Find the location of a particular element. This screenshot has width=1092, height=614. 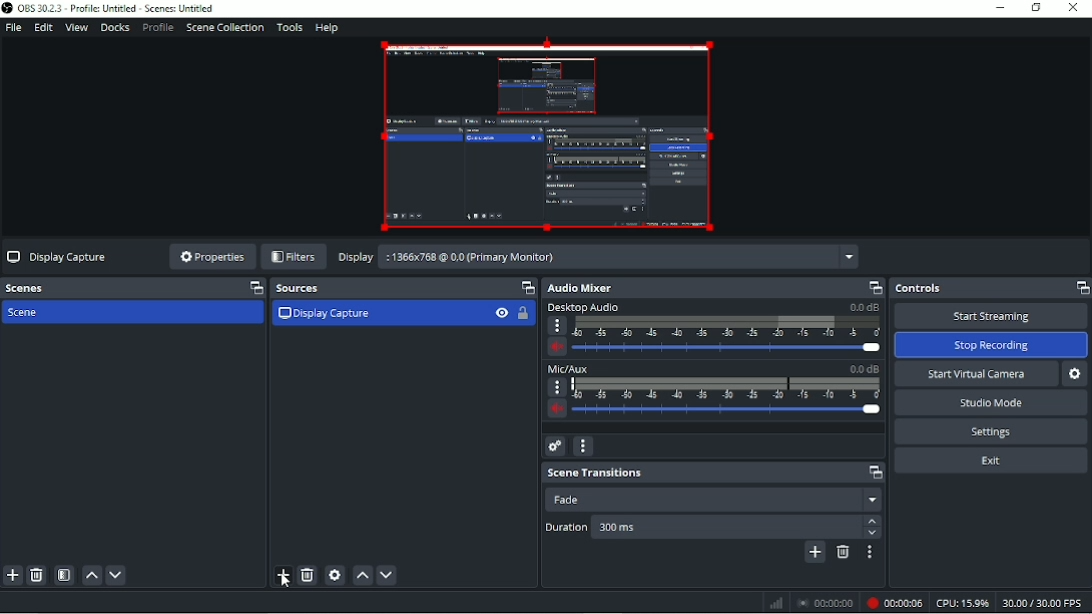

Advanced audio properties is located at coordinates (555, 447).